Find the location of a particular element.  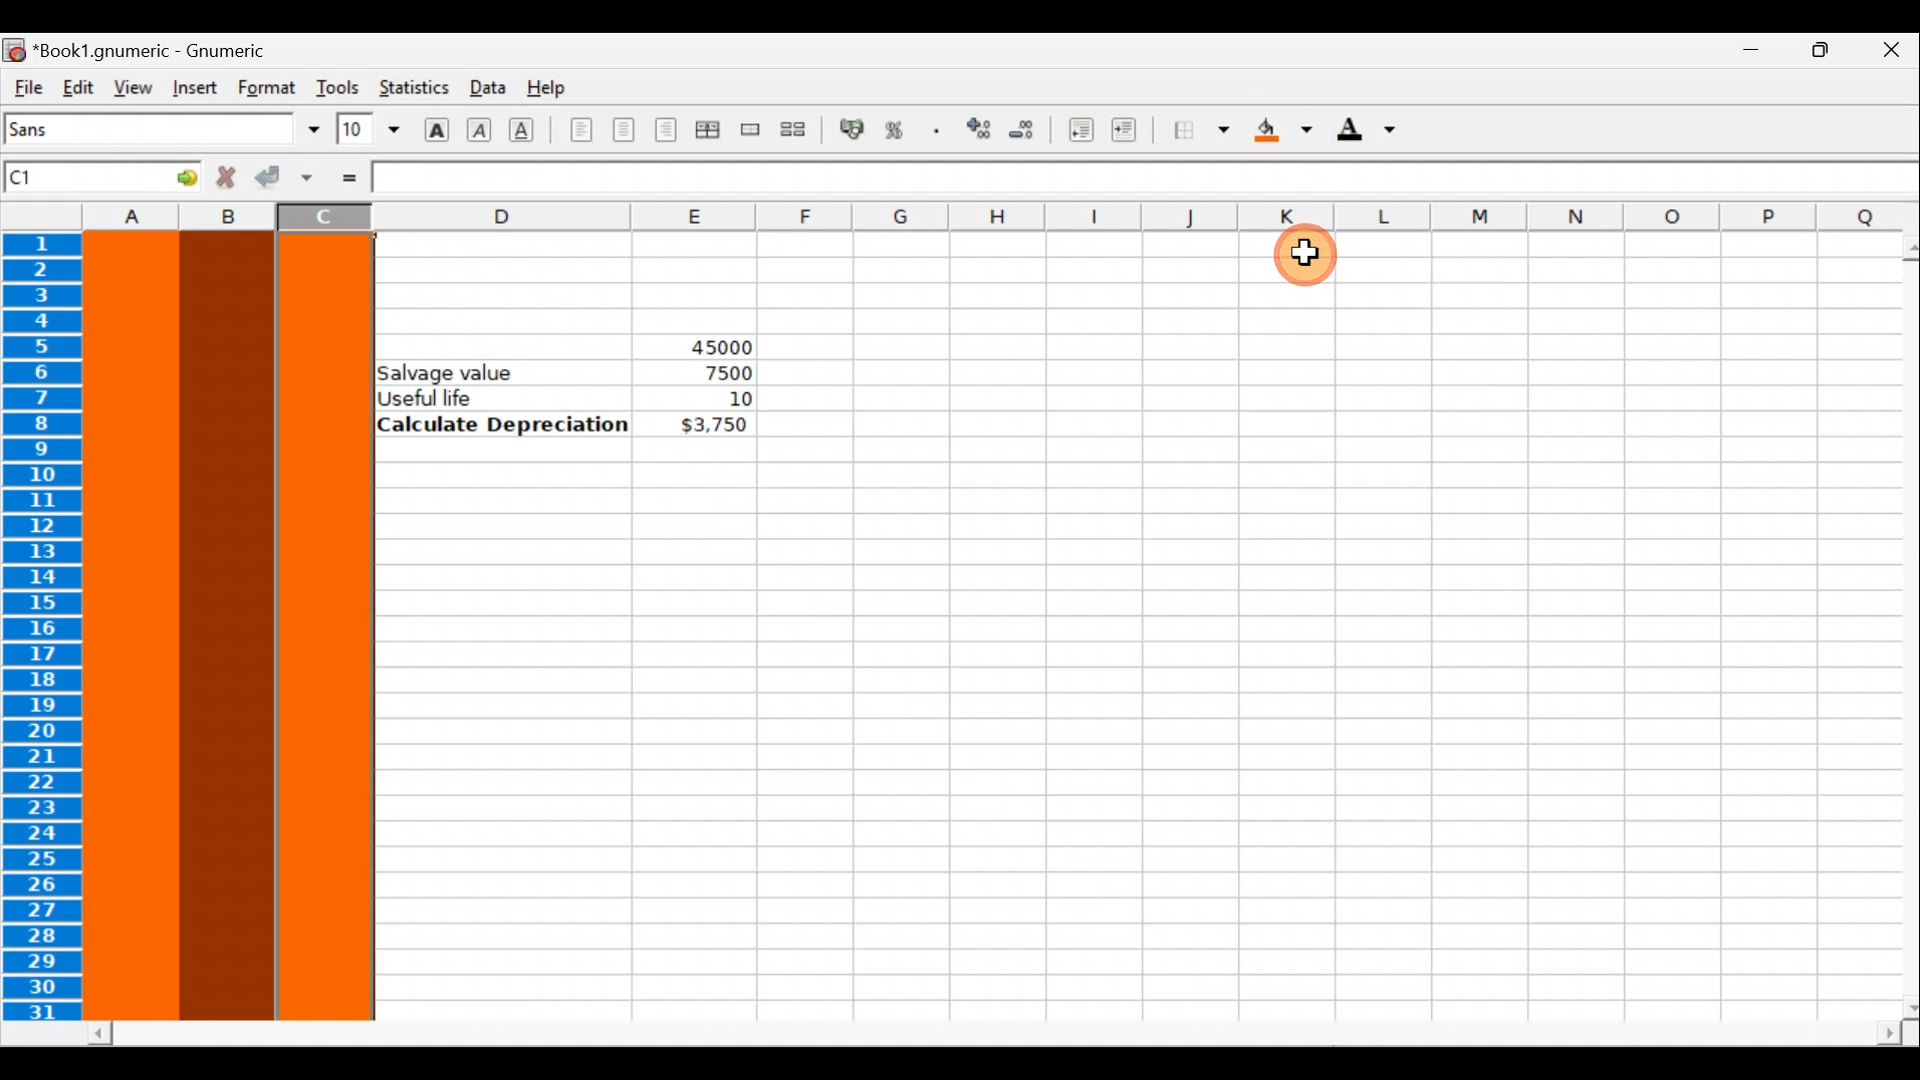

Increase the number of decimals is located at coordinates (977, 130).